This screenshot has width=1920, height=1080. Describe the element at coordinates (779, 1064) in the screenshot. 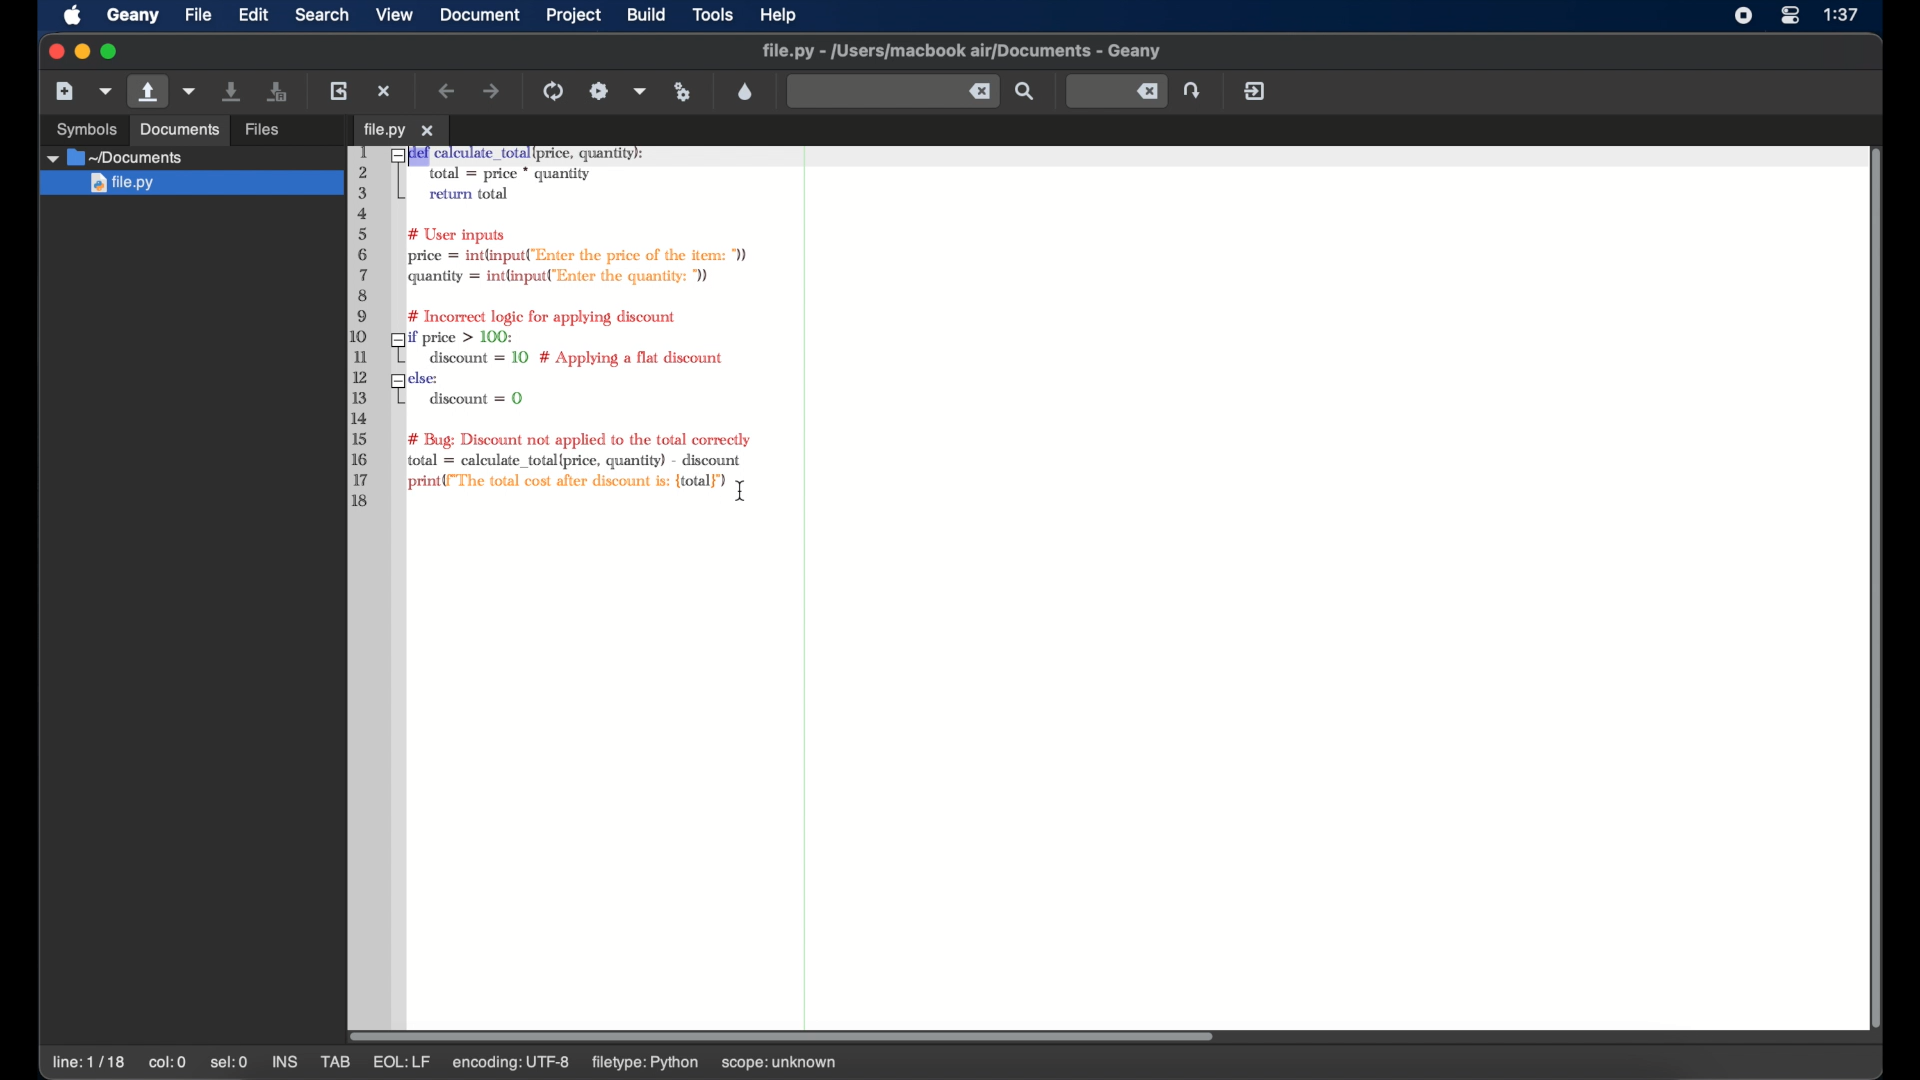

I see `scope: unknown` at that location.